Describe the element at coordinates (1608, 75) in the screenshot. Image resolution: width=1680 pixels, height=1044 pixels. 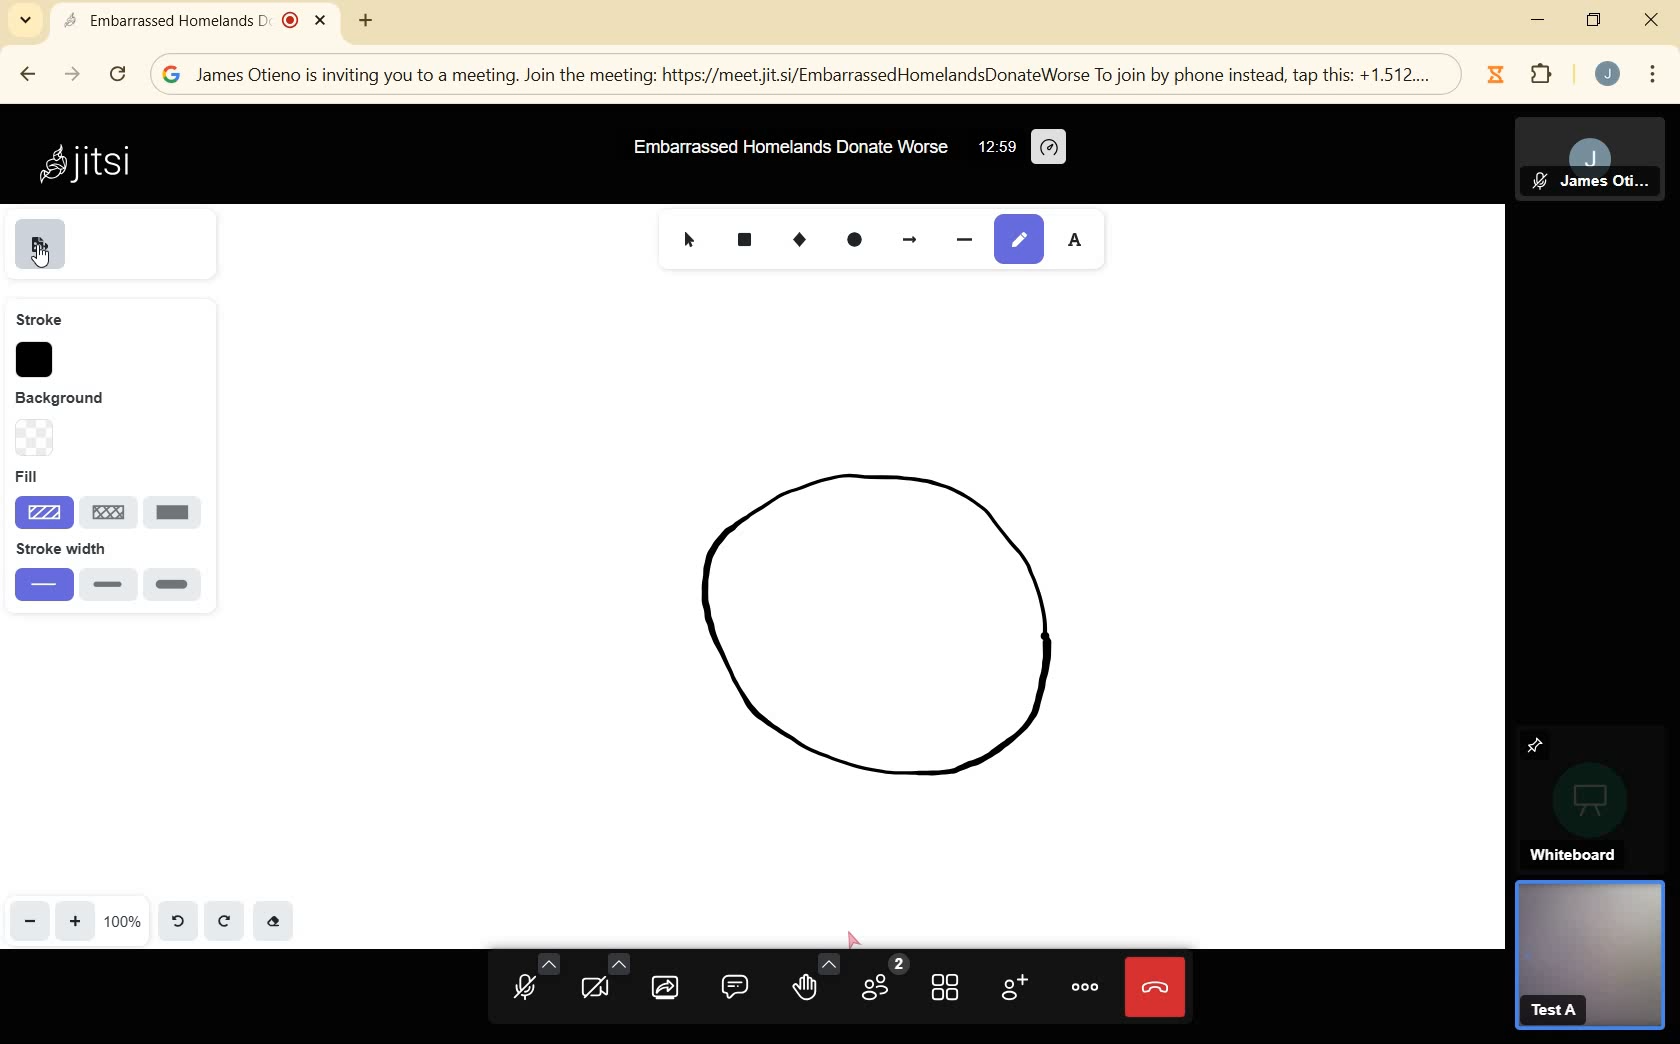
I see `account` at that location.